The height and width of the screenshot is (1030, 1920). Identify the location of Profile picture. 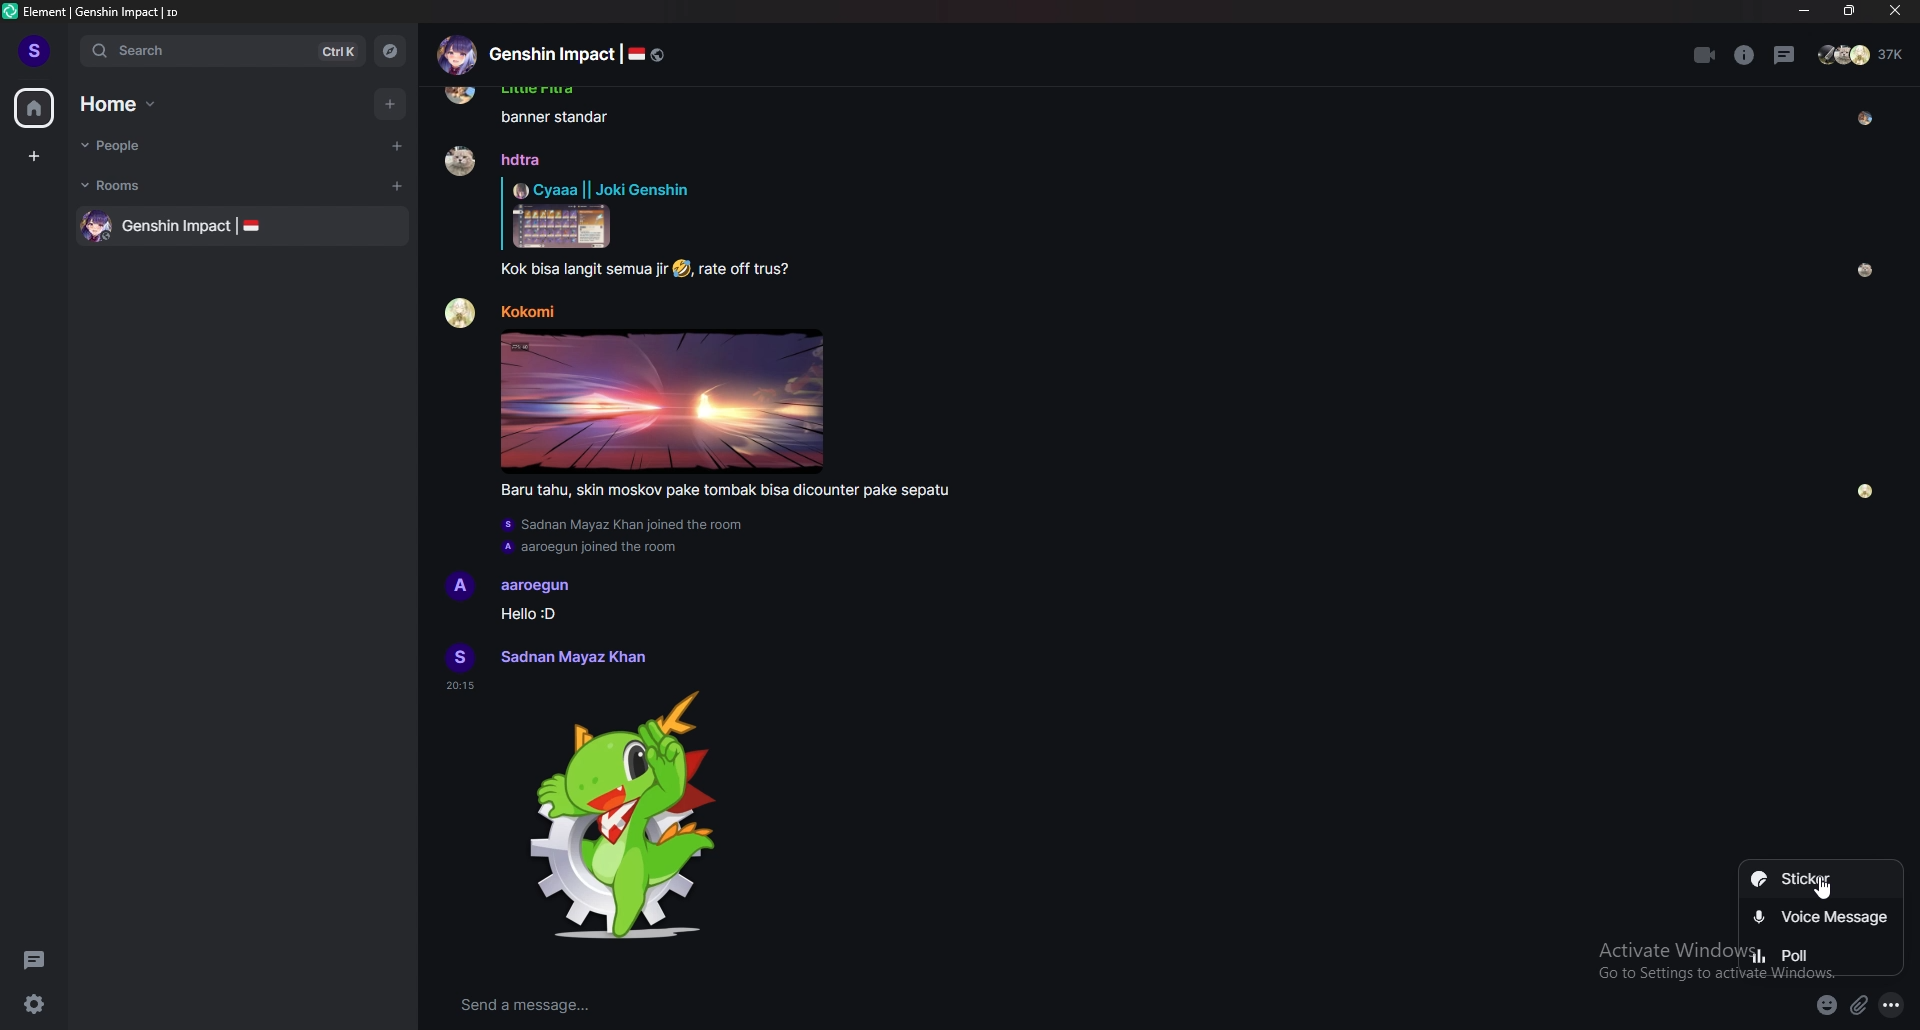
(460, 657).